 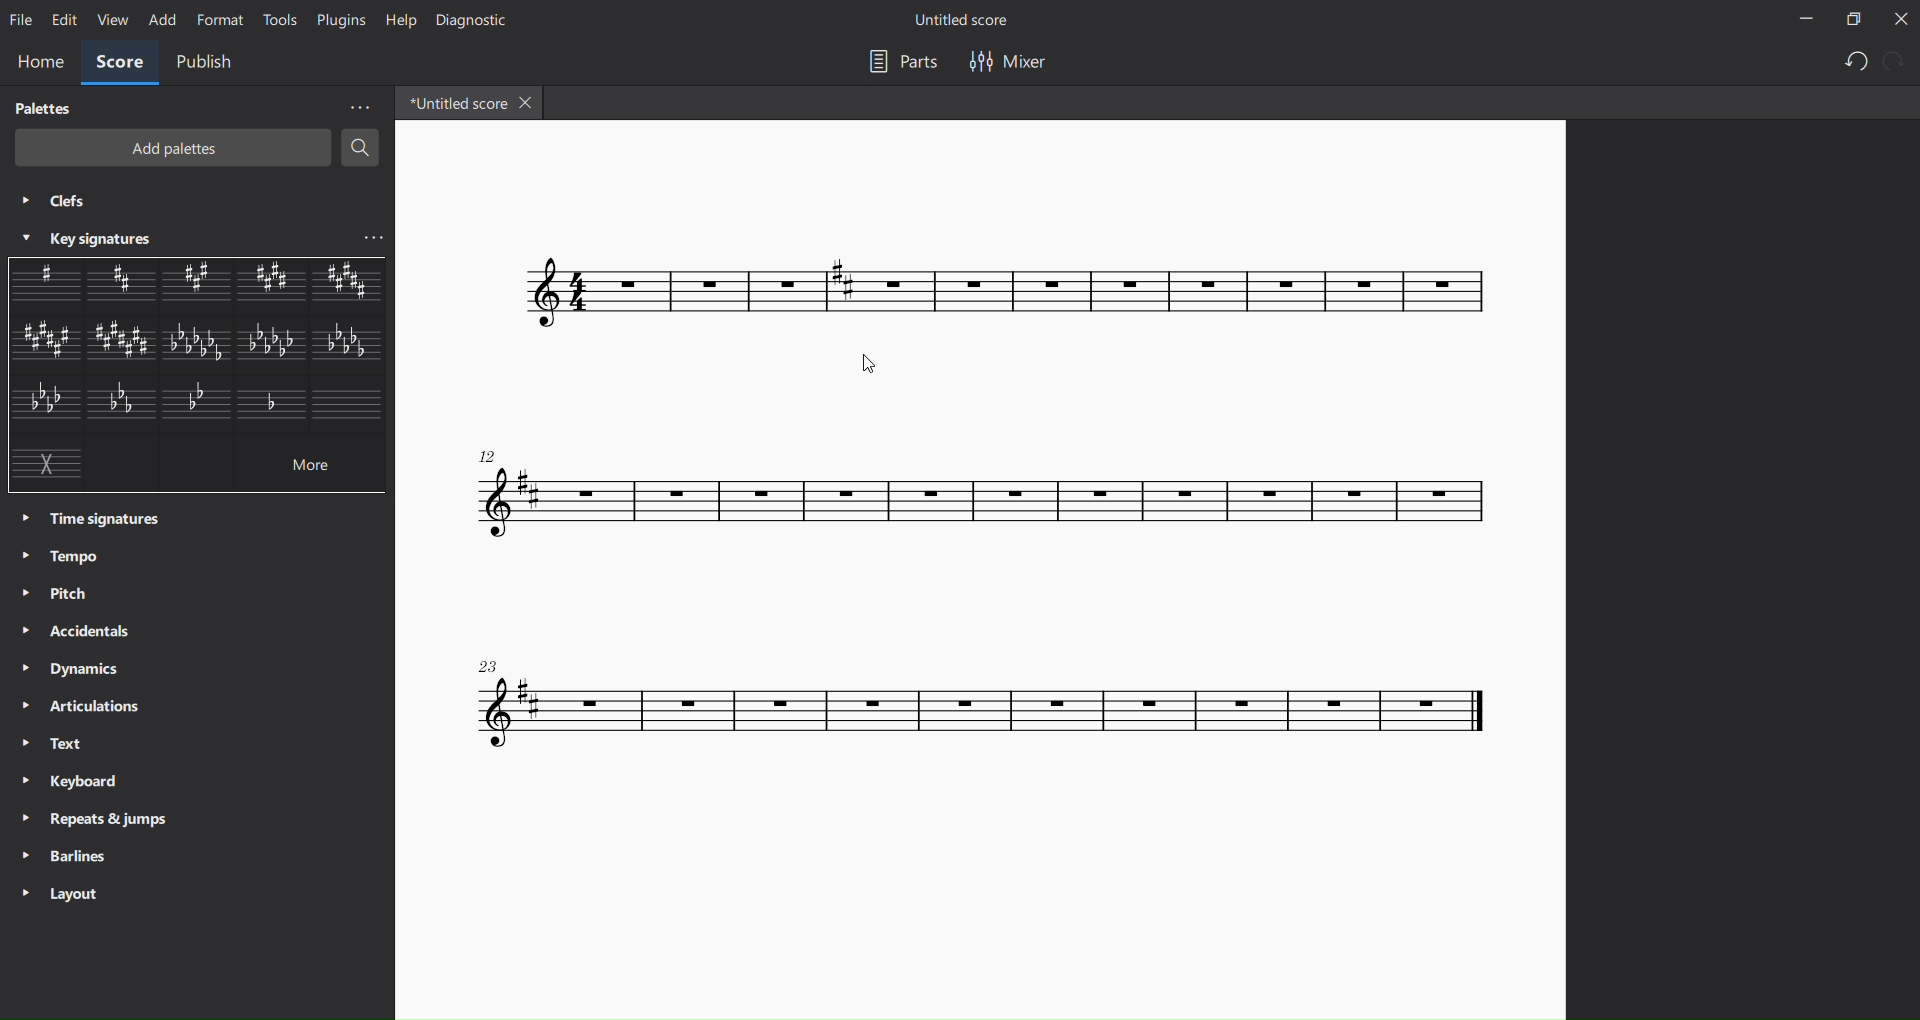 What do you see at coordinates (207, 64) in the screenshot?
I see `publish` at bounding box center [207, 64].